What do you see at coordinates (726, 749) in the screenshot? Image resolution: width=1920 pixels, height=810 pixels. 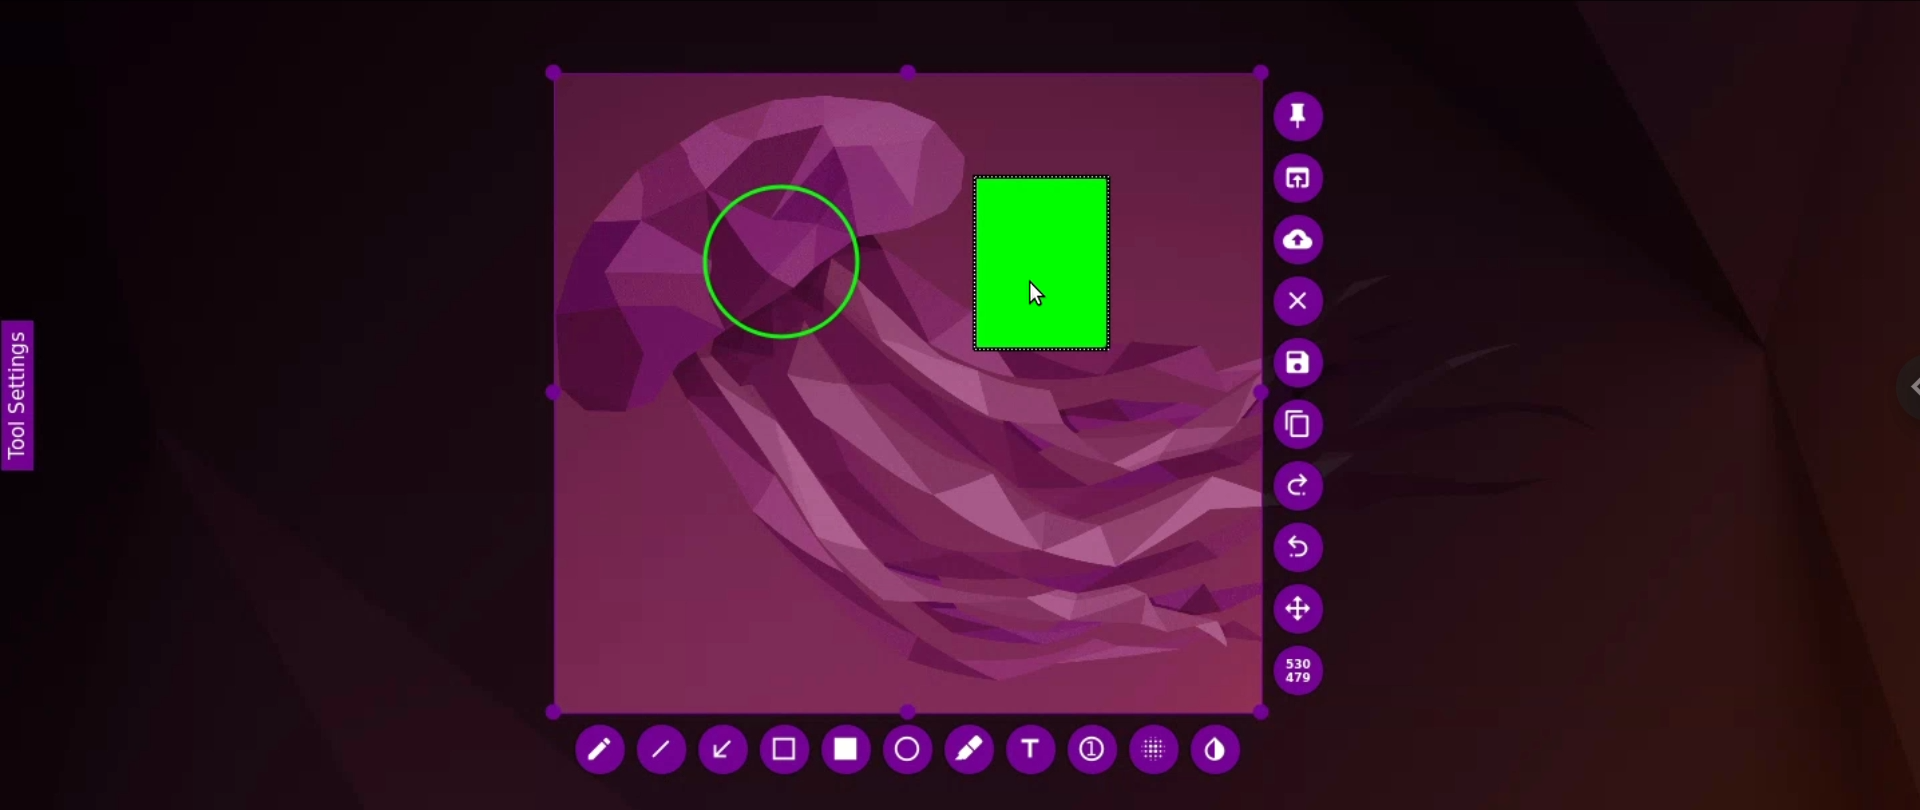 I see `arrow` at bounding box center [726, 749].